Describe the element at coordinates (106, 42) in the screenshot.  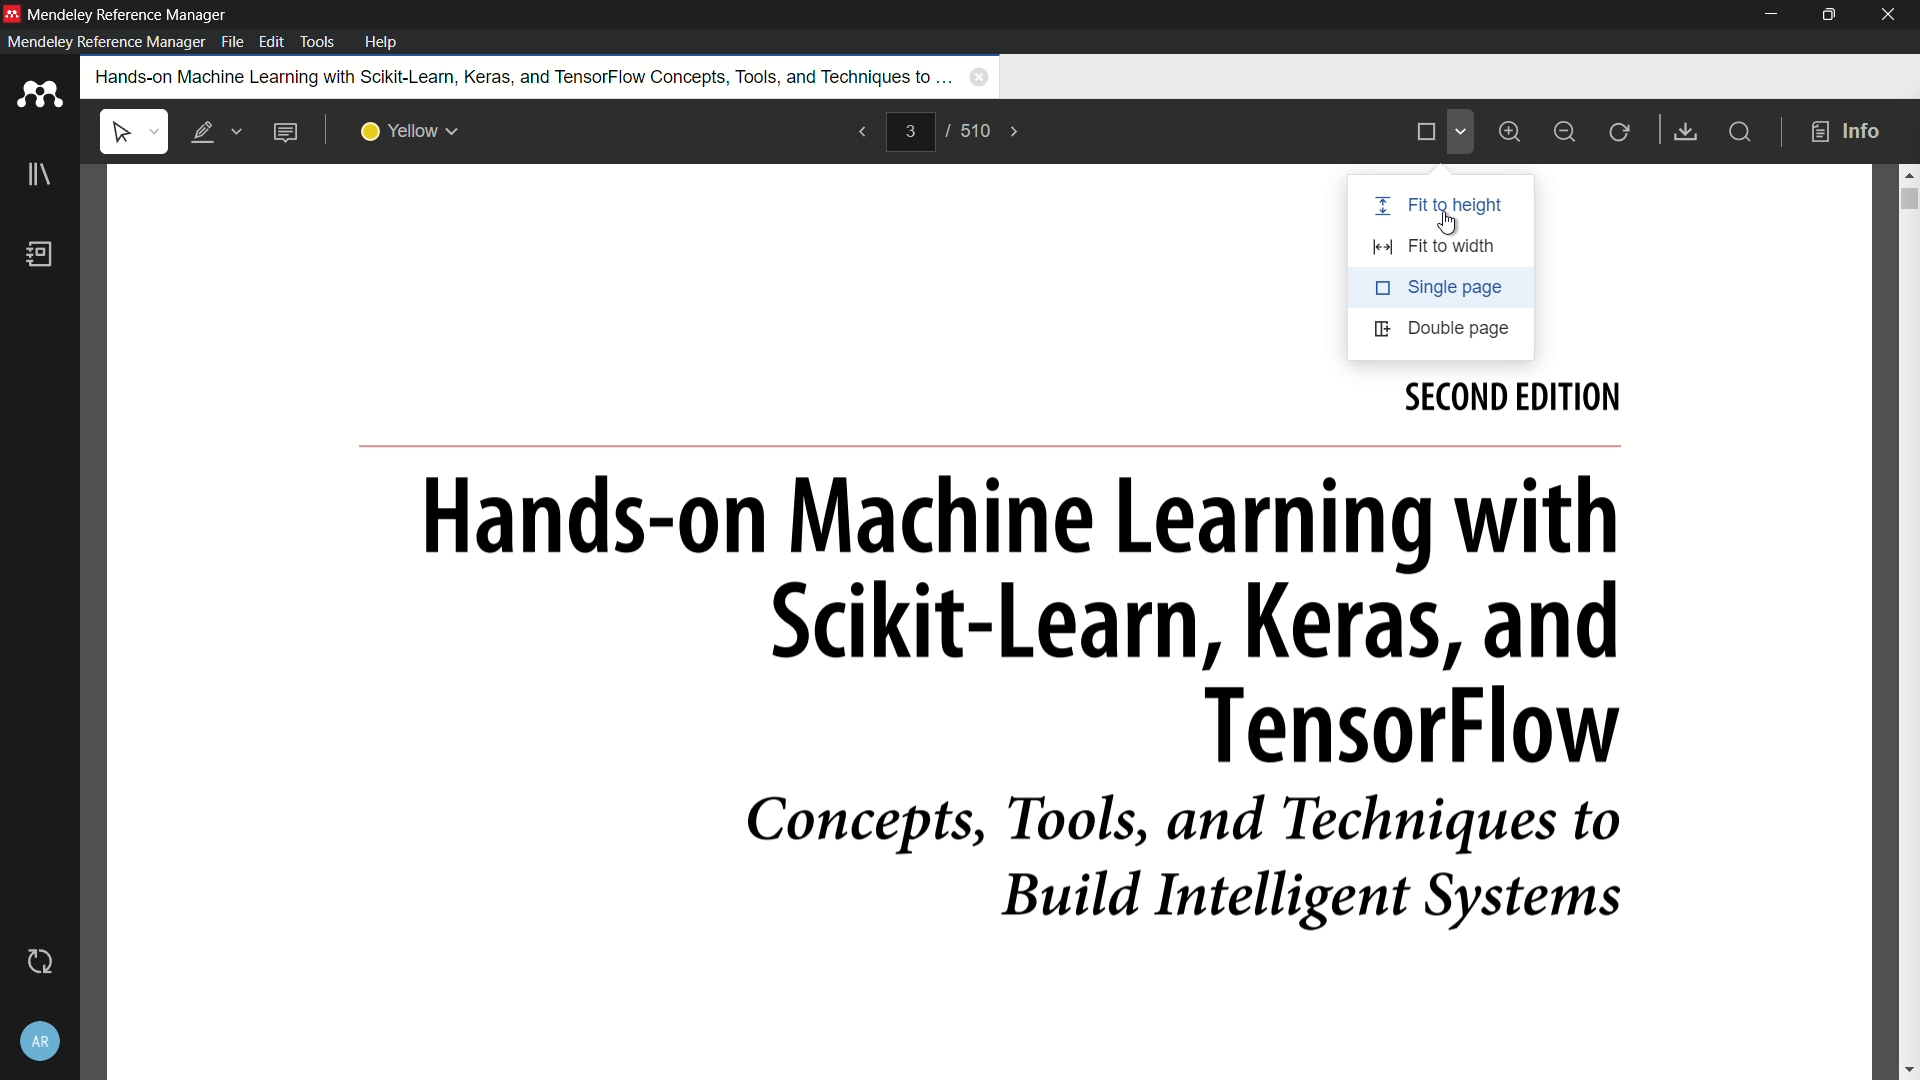
I see `mendeley reference manager` at that location.